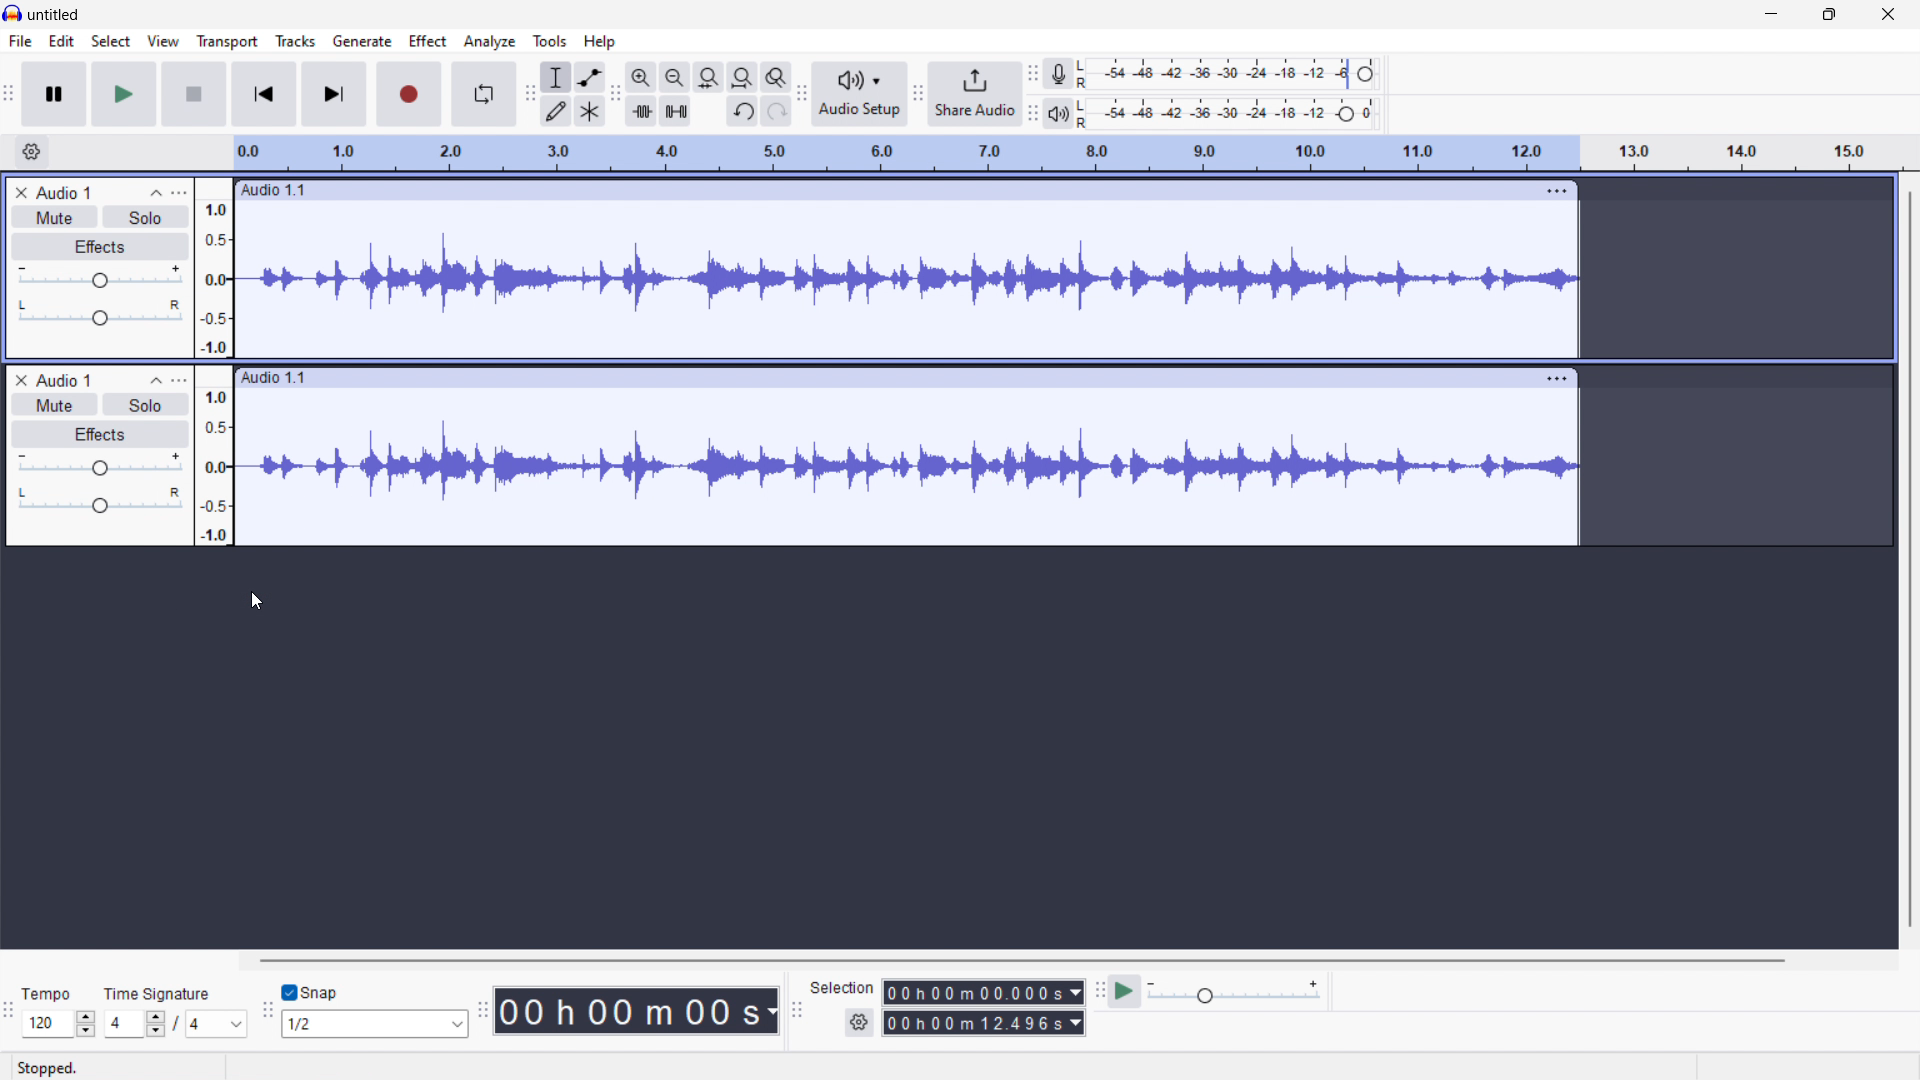 The image size is (1920, 1080). I want to click on snapping toolbar, so click(267, 1014).